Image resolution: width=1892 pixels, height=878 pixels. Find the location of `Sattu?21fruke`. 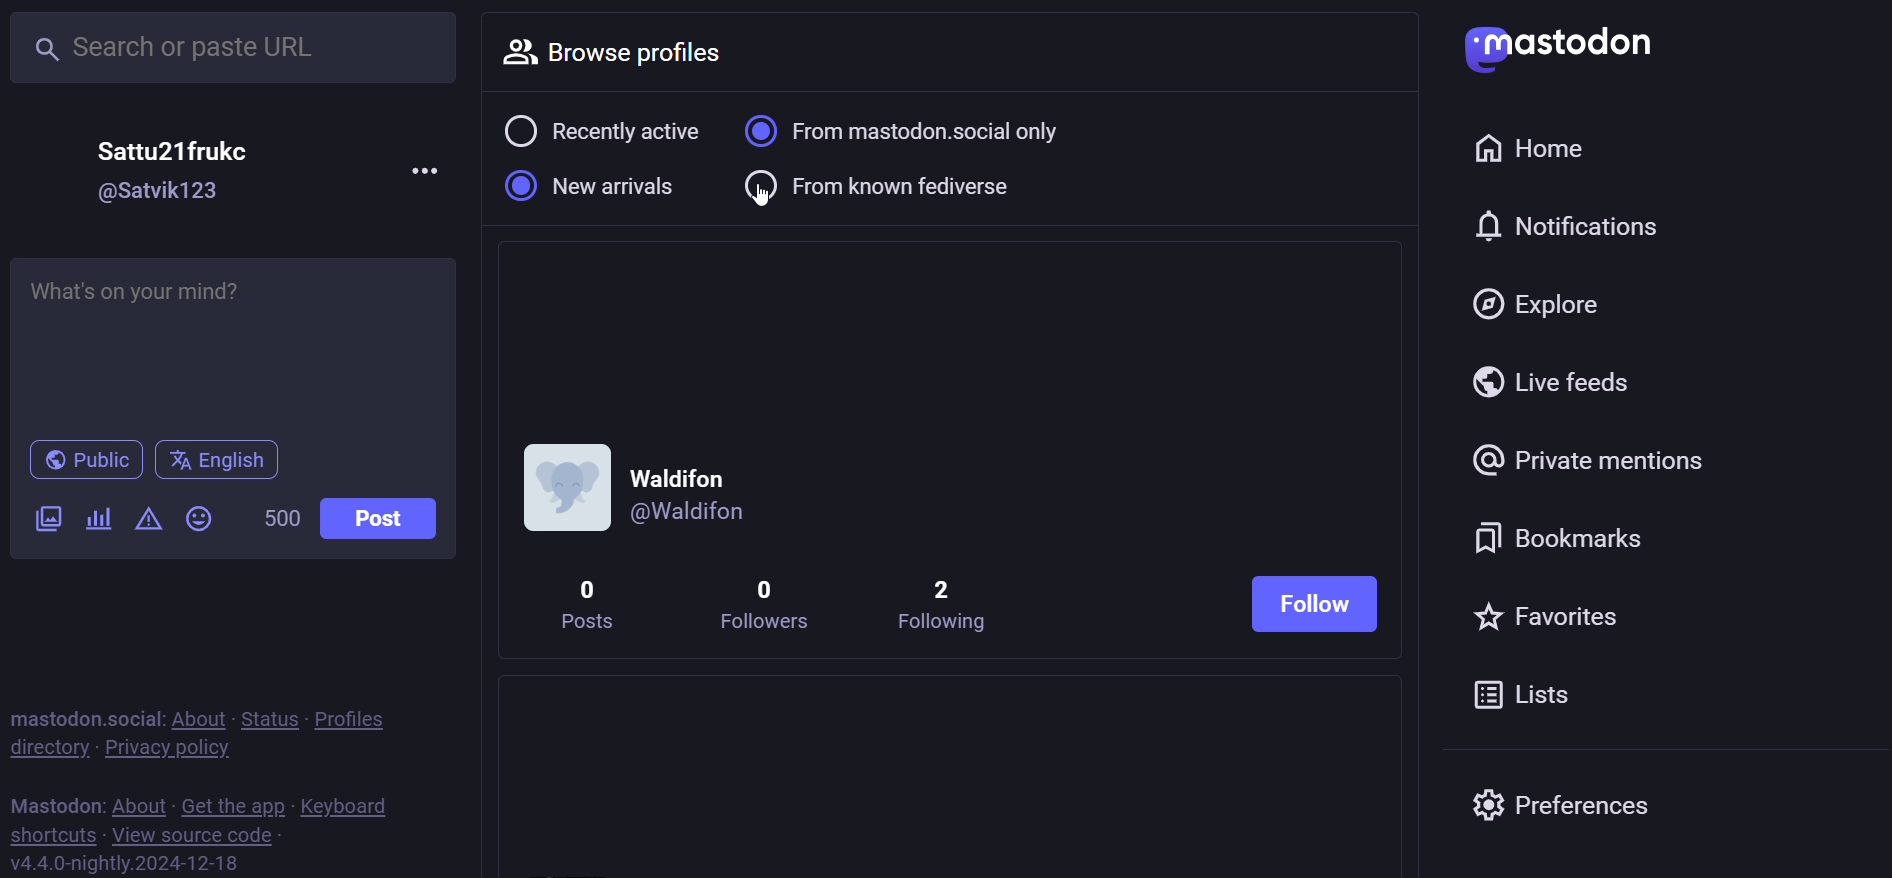

Sattu?21fruke is located at coordinates (181, 145).